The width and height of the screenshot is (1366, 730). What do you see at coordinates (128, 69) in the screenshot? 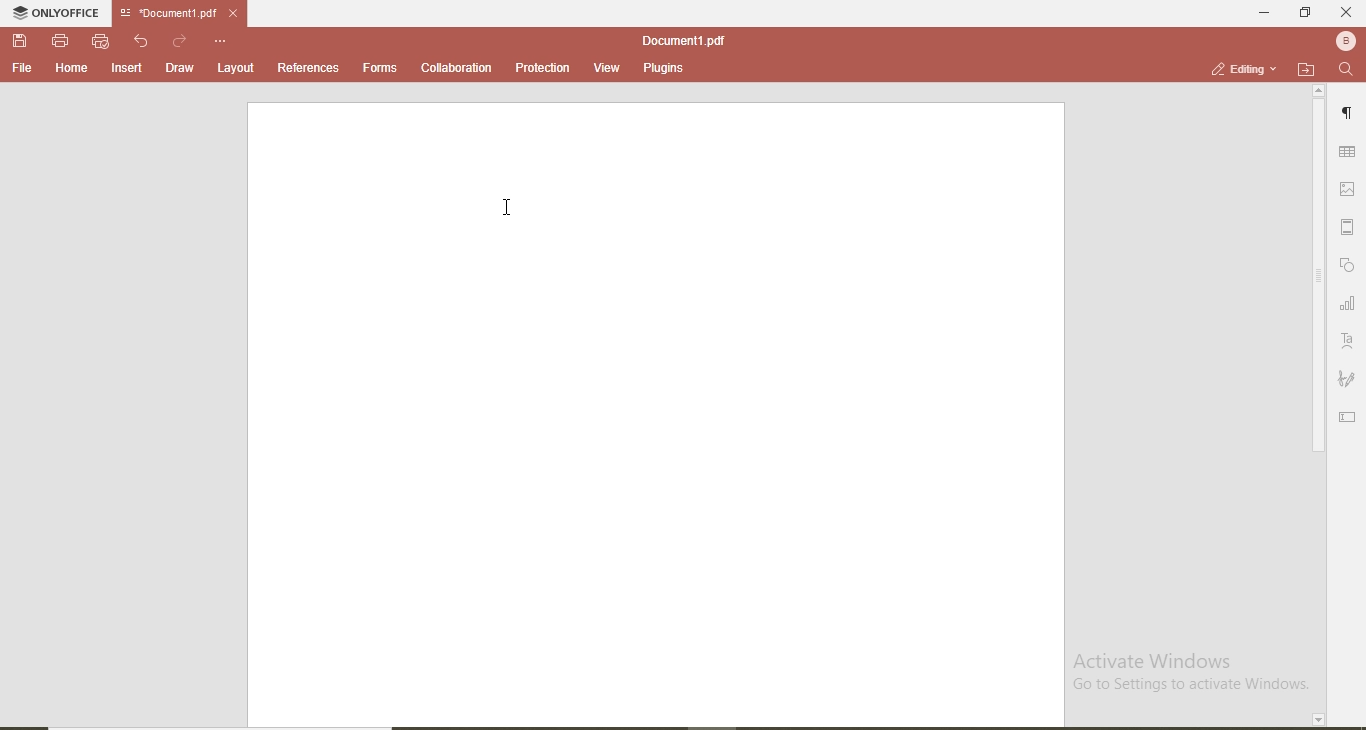
I see `insert` at bounding box center [128, 69].